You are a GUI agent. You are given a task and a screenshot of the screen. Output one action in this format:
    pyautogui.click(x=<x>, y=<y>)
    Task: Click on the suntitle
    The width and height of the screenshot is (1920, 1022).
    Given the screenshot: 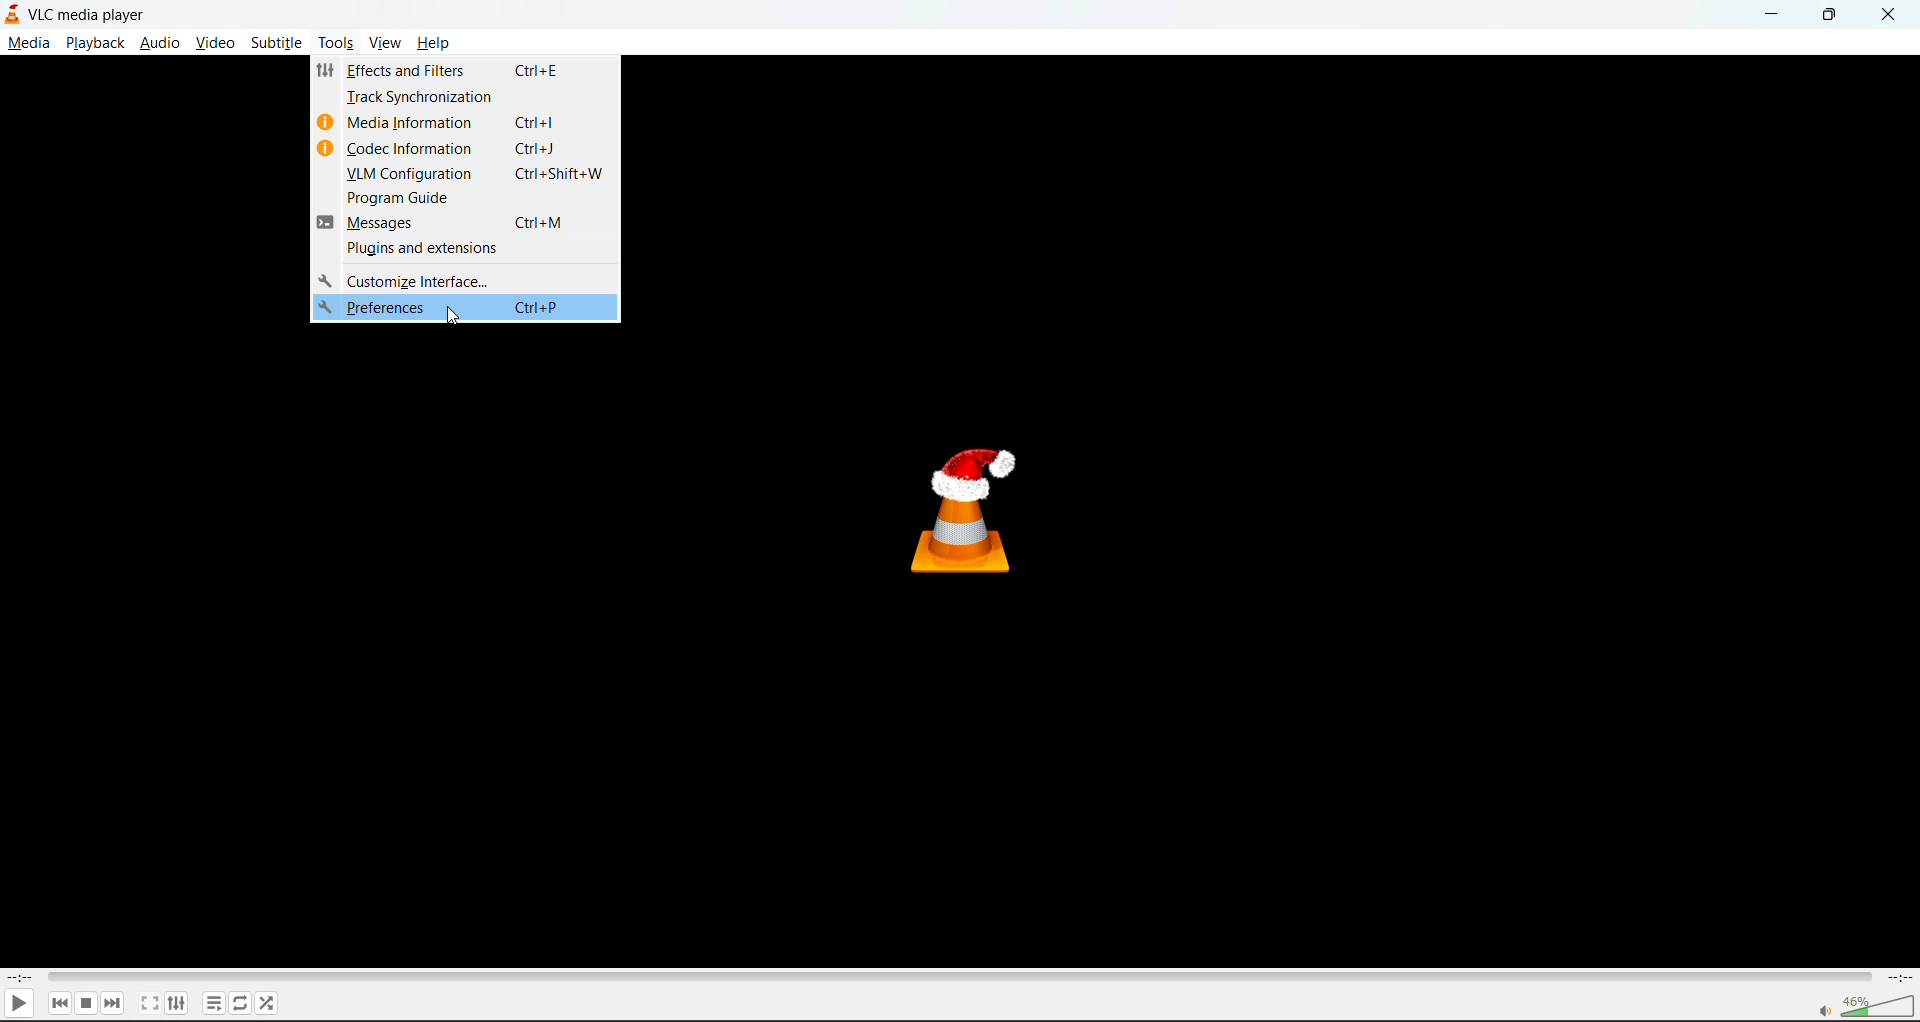 What is the action you would take?
    pyautogui.click(x=275, y=42)
    